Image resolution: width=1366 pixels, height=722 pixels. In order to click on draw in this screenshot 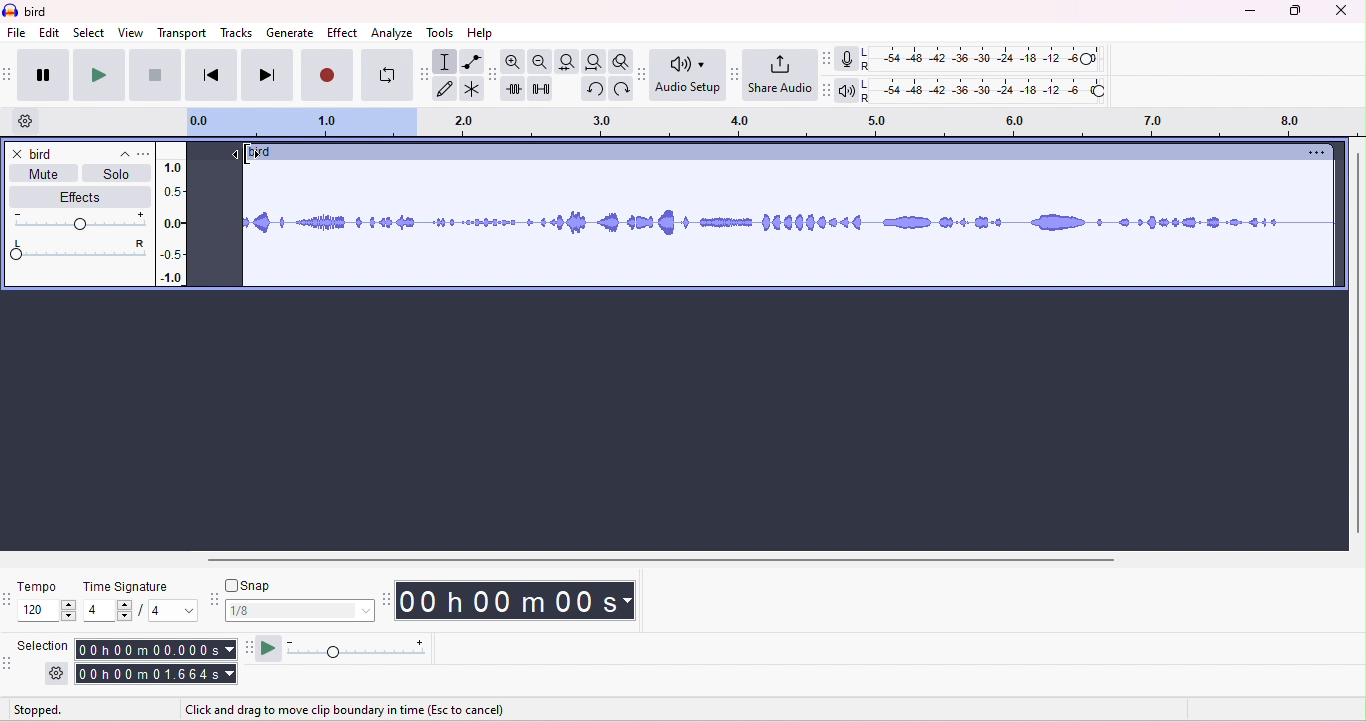, I will do `click(445, 90)`.